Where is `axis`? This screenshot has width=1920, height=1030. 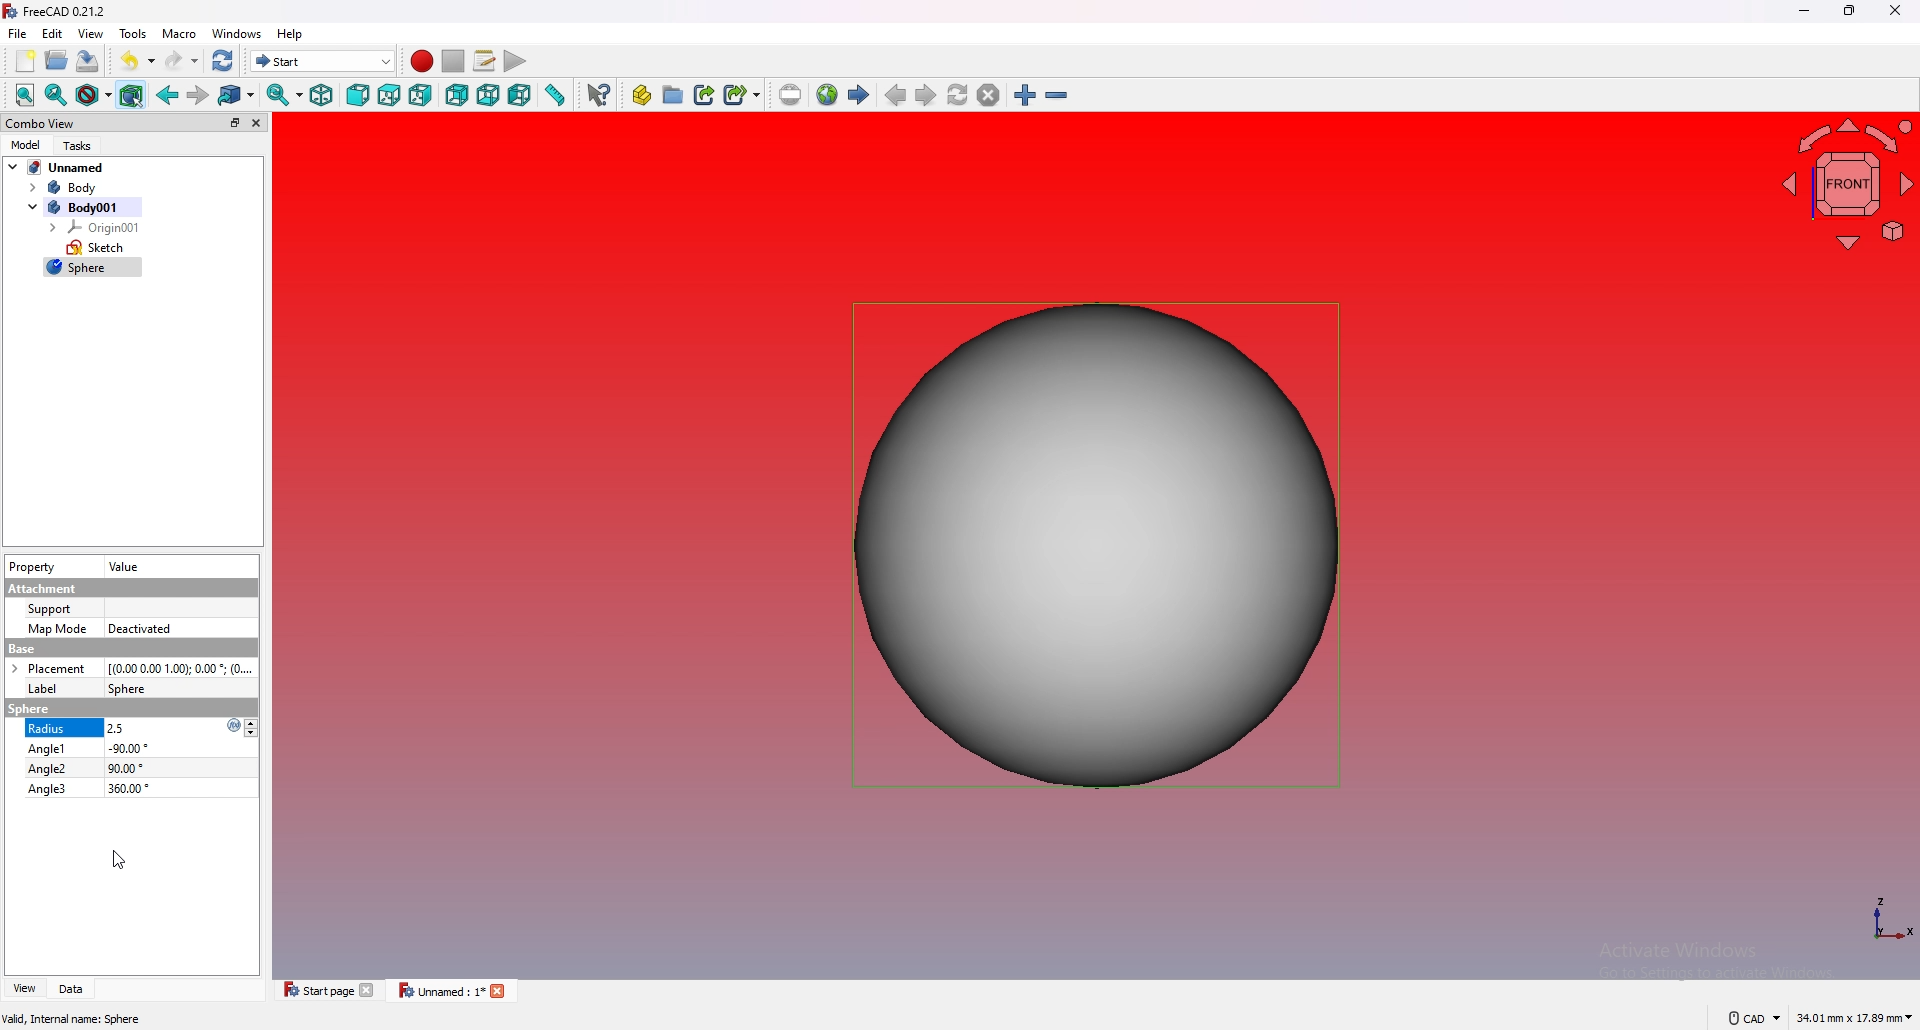 axis is located at coordinates (1891, 920).